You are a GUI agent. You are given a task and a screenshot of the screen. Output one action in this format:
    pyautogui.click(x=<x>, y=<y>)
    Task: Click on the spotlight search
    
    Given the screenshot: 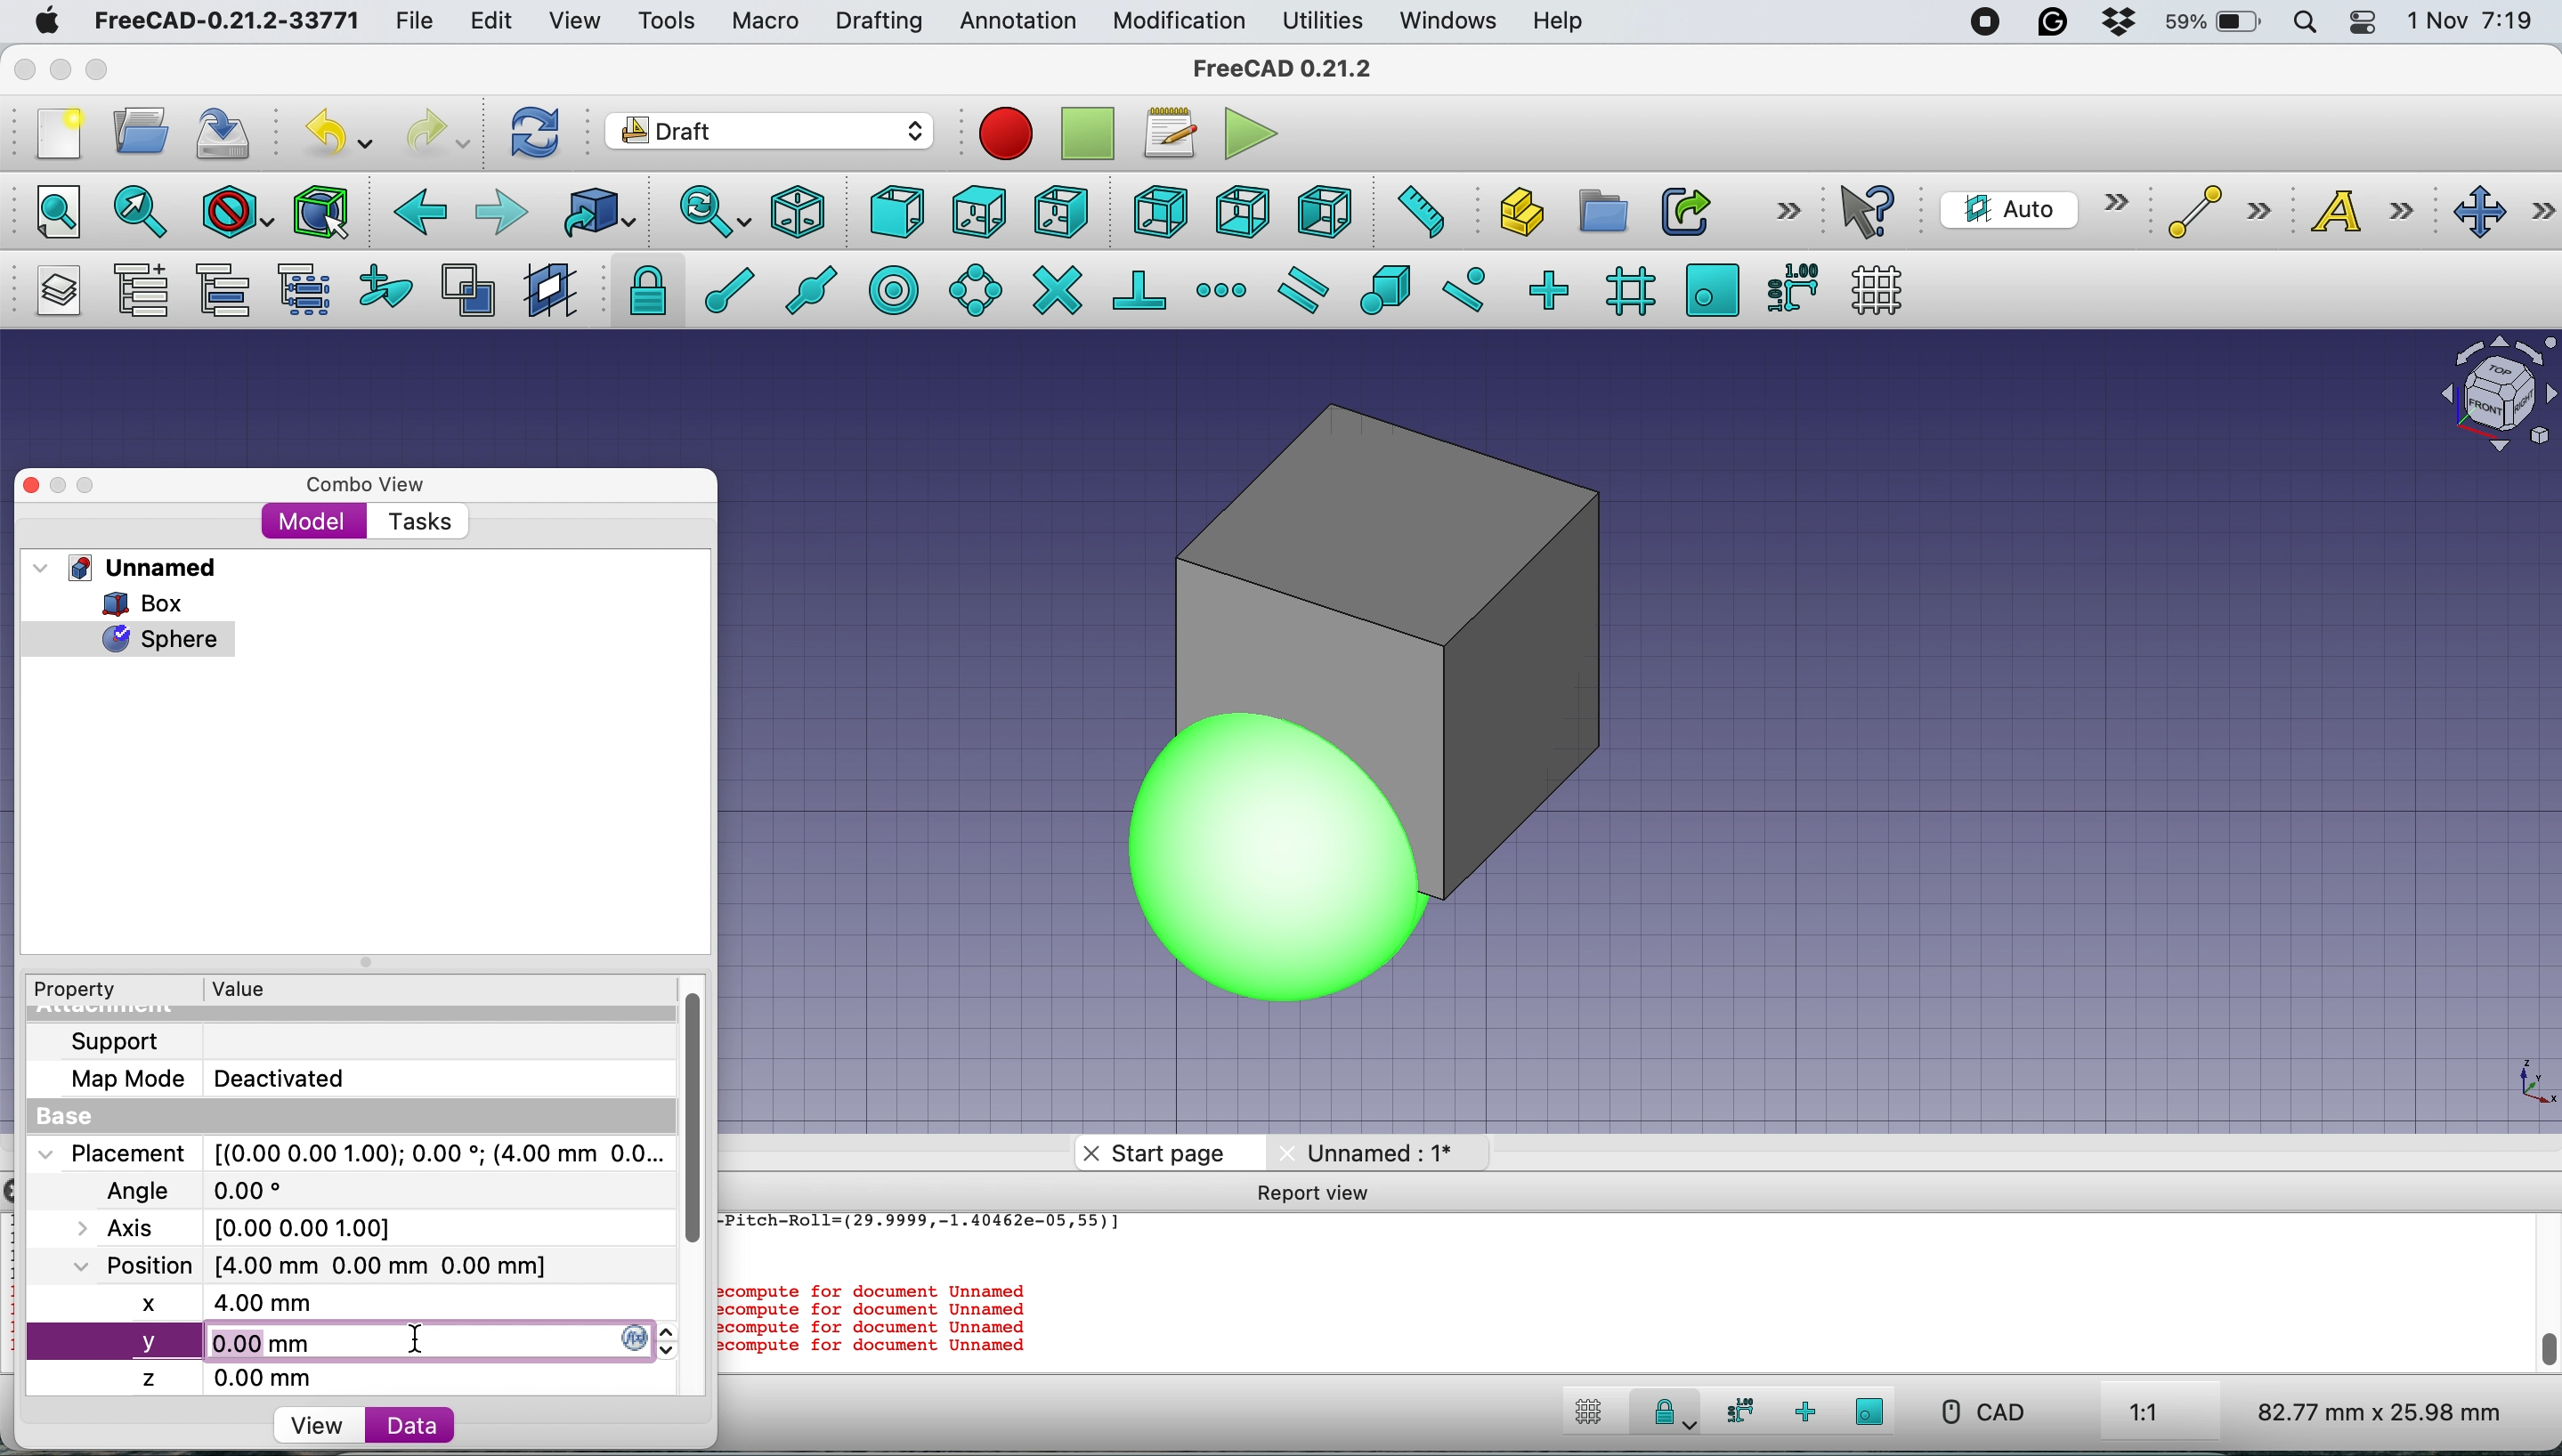 What is the action you would take?
    pyautogui.click(x=2302, y=25)
    